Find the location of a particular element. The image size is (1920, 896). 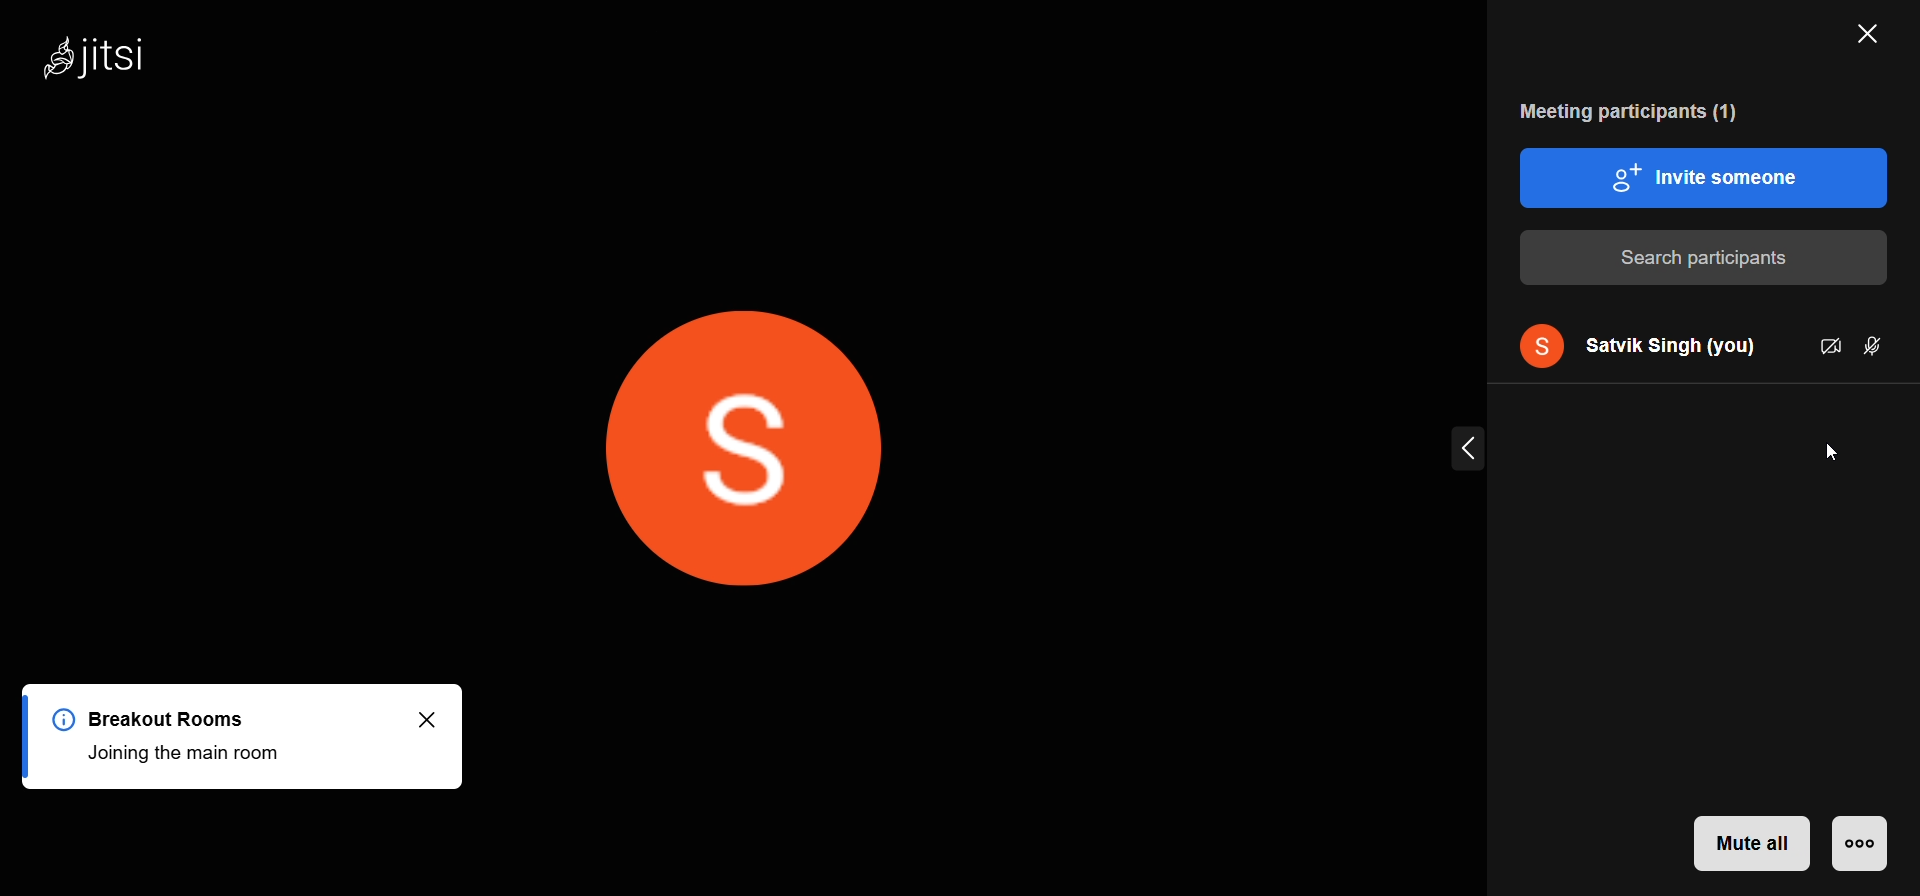

display picture is located at coordinates (740, 450).